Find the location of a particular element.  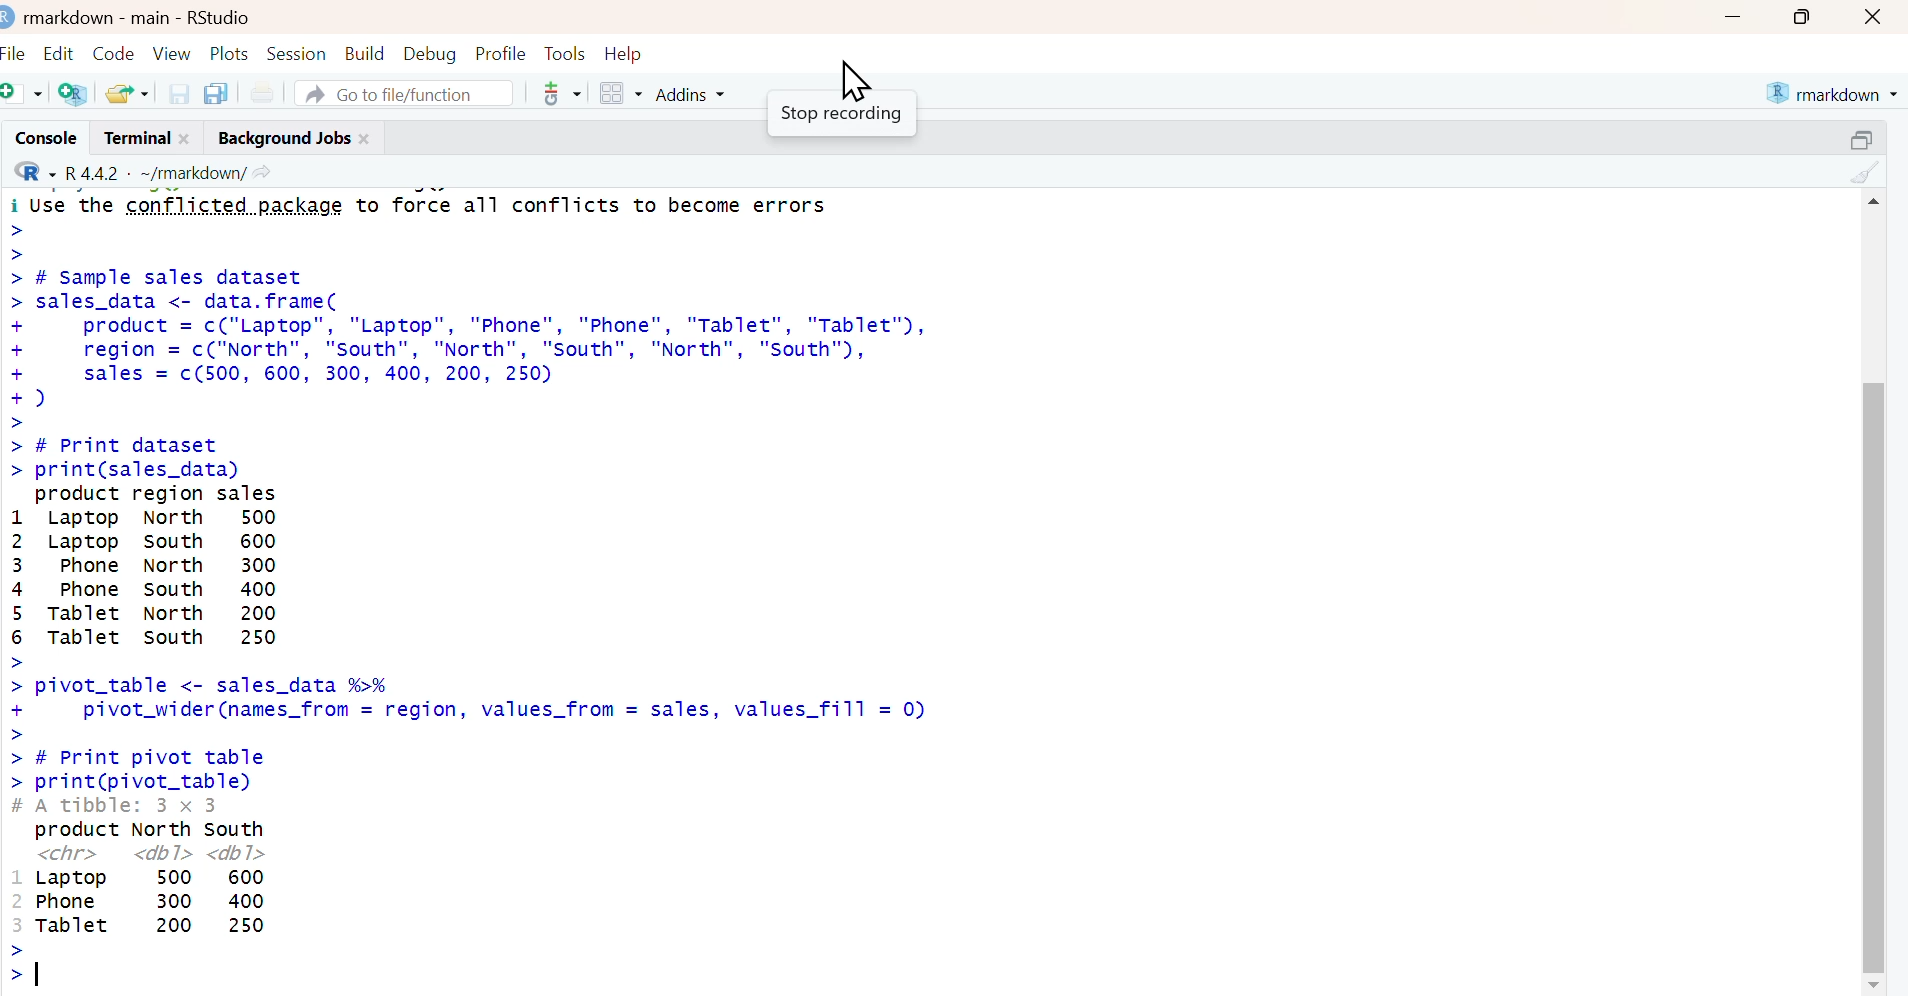

File is located at coordinates (16, 50).